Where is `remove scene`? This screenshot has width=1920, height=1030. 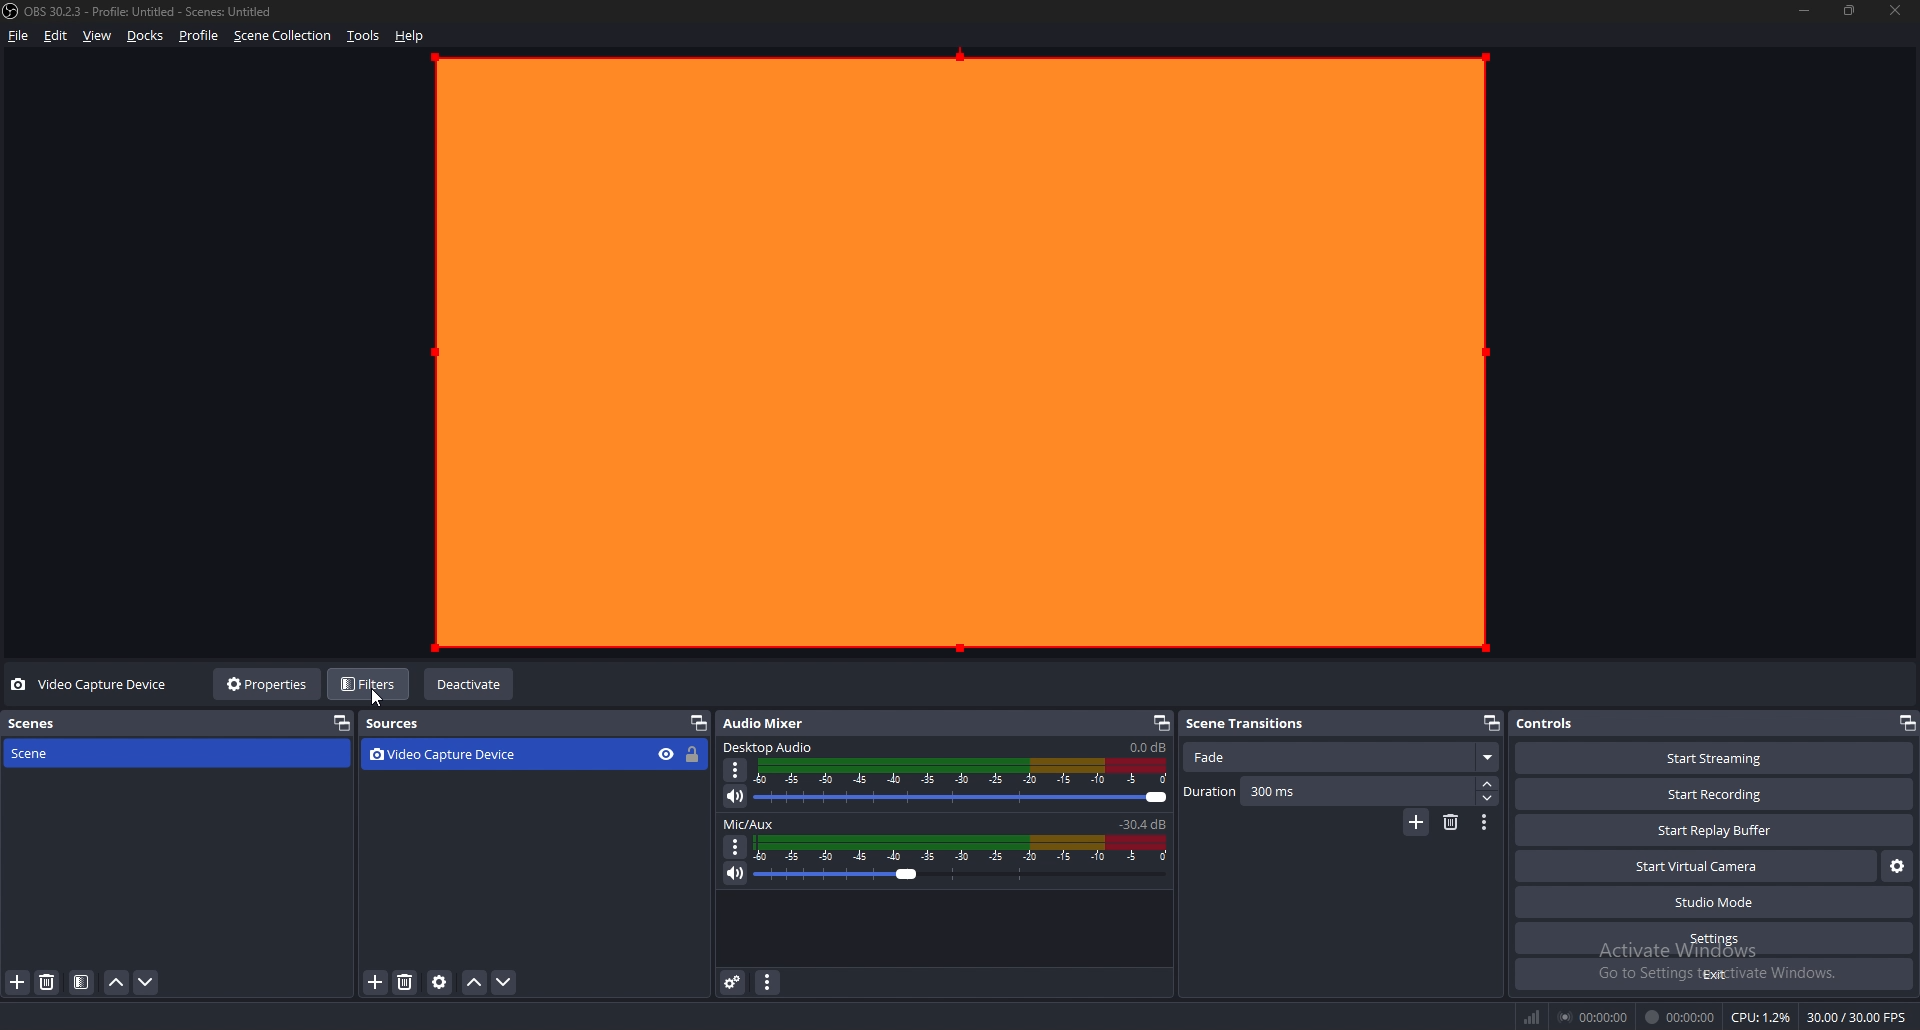 remove scene is located at coordinates (49, 983).